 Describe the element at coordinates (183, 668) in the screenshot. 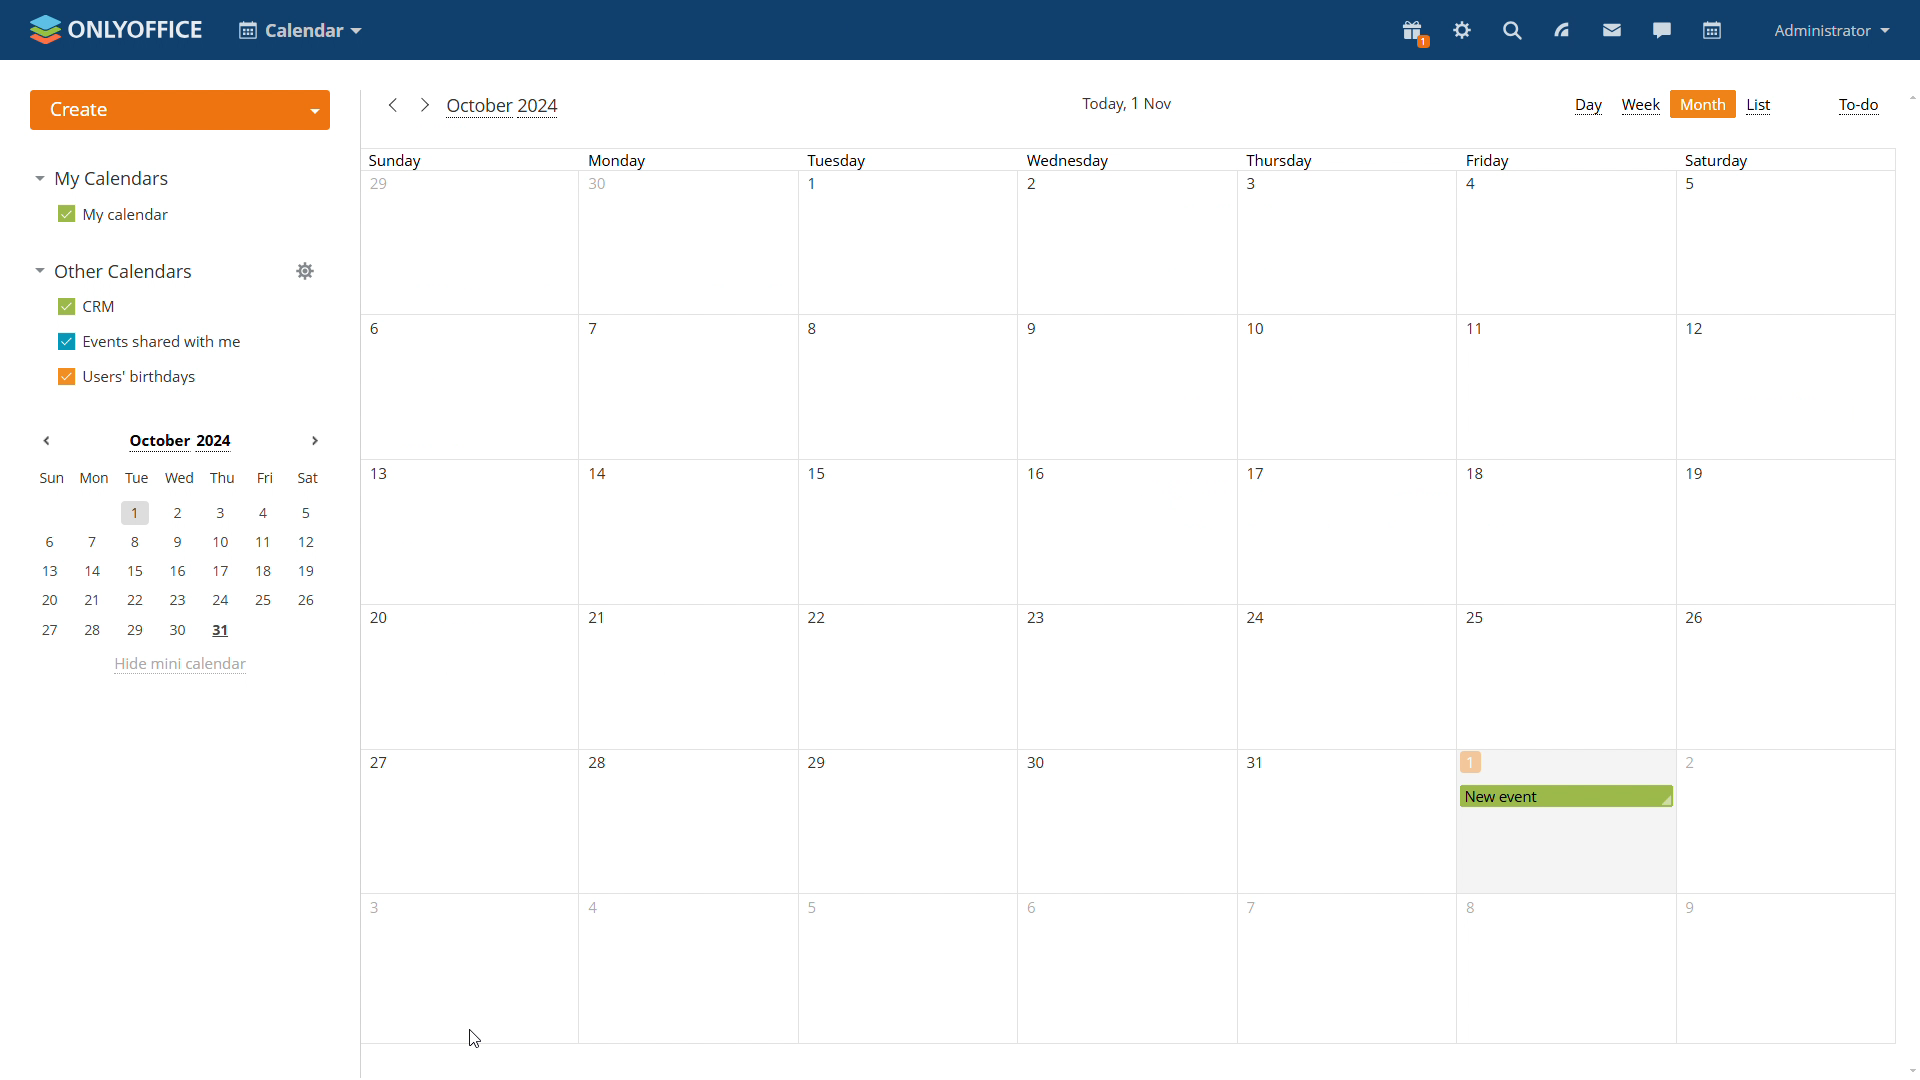

I see `hide mini calendar` at that location.